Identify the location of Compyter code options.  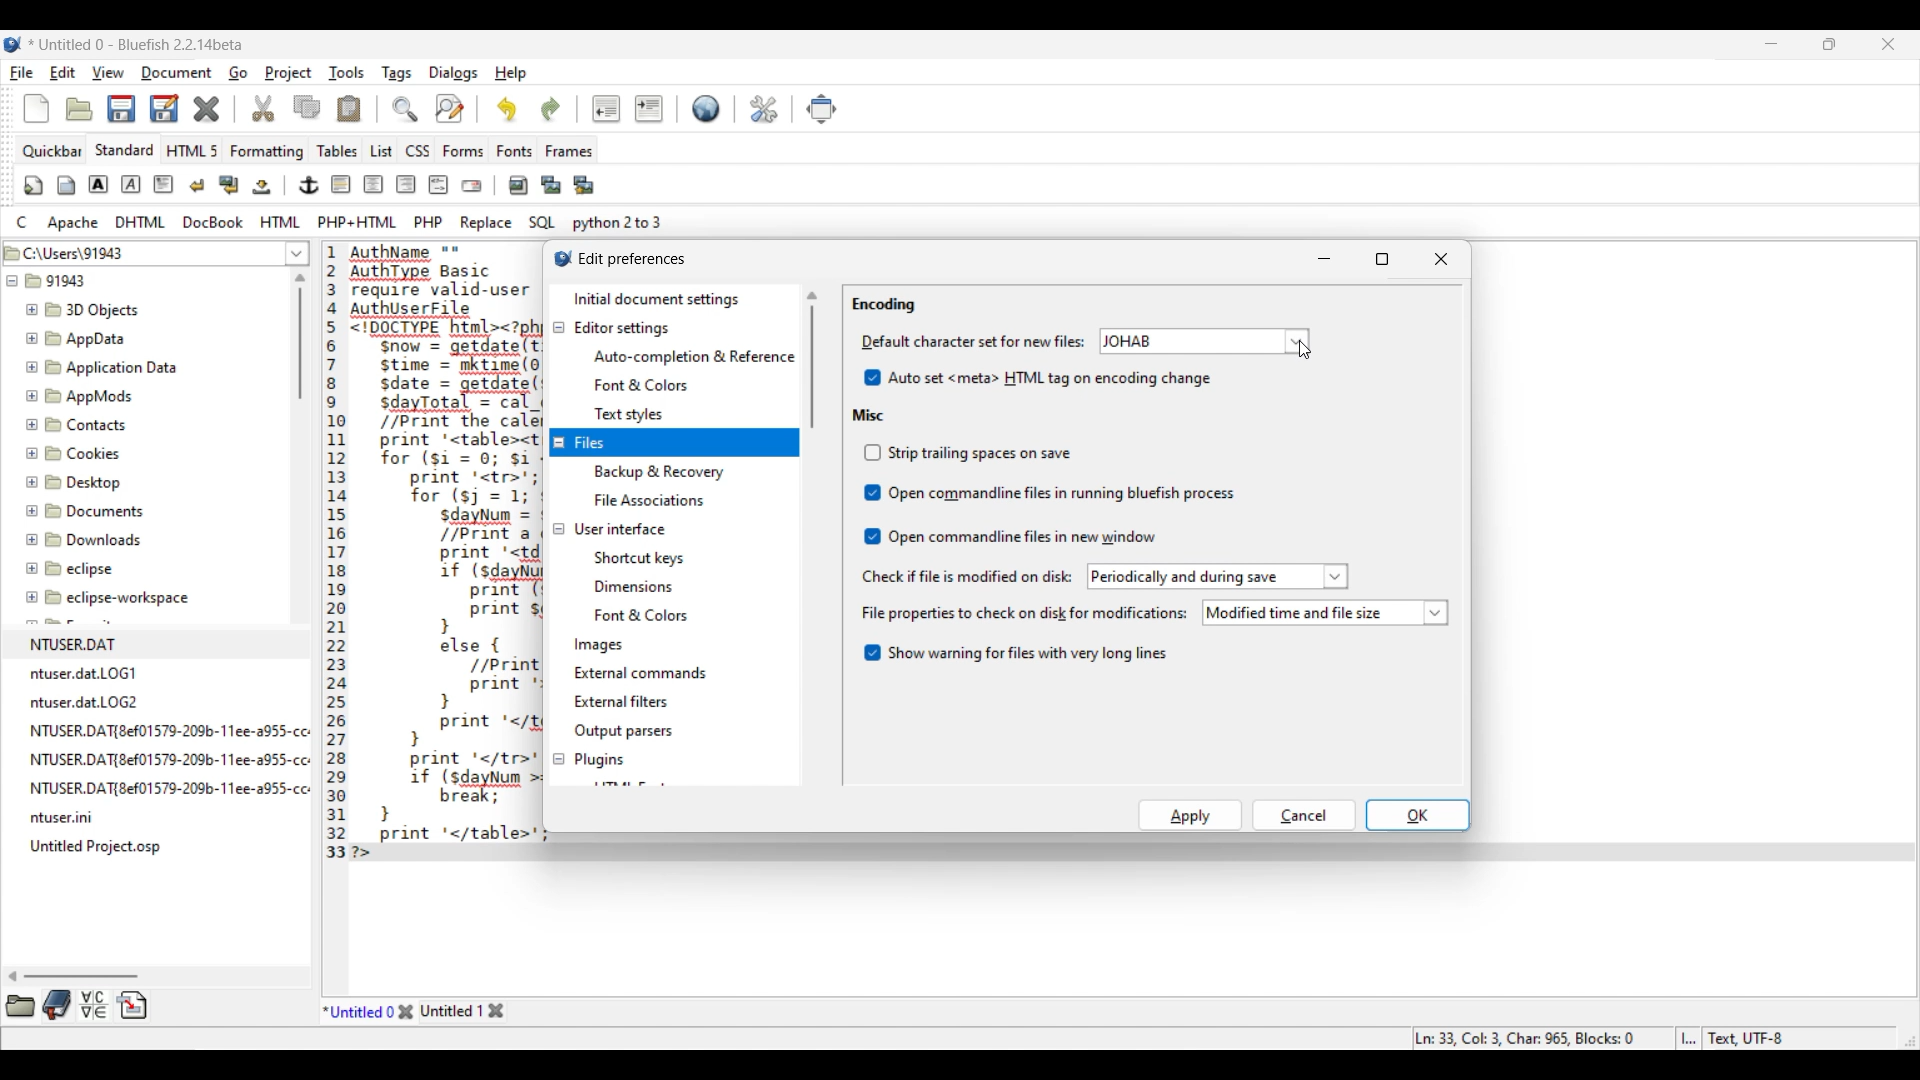
(339, 222).